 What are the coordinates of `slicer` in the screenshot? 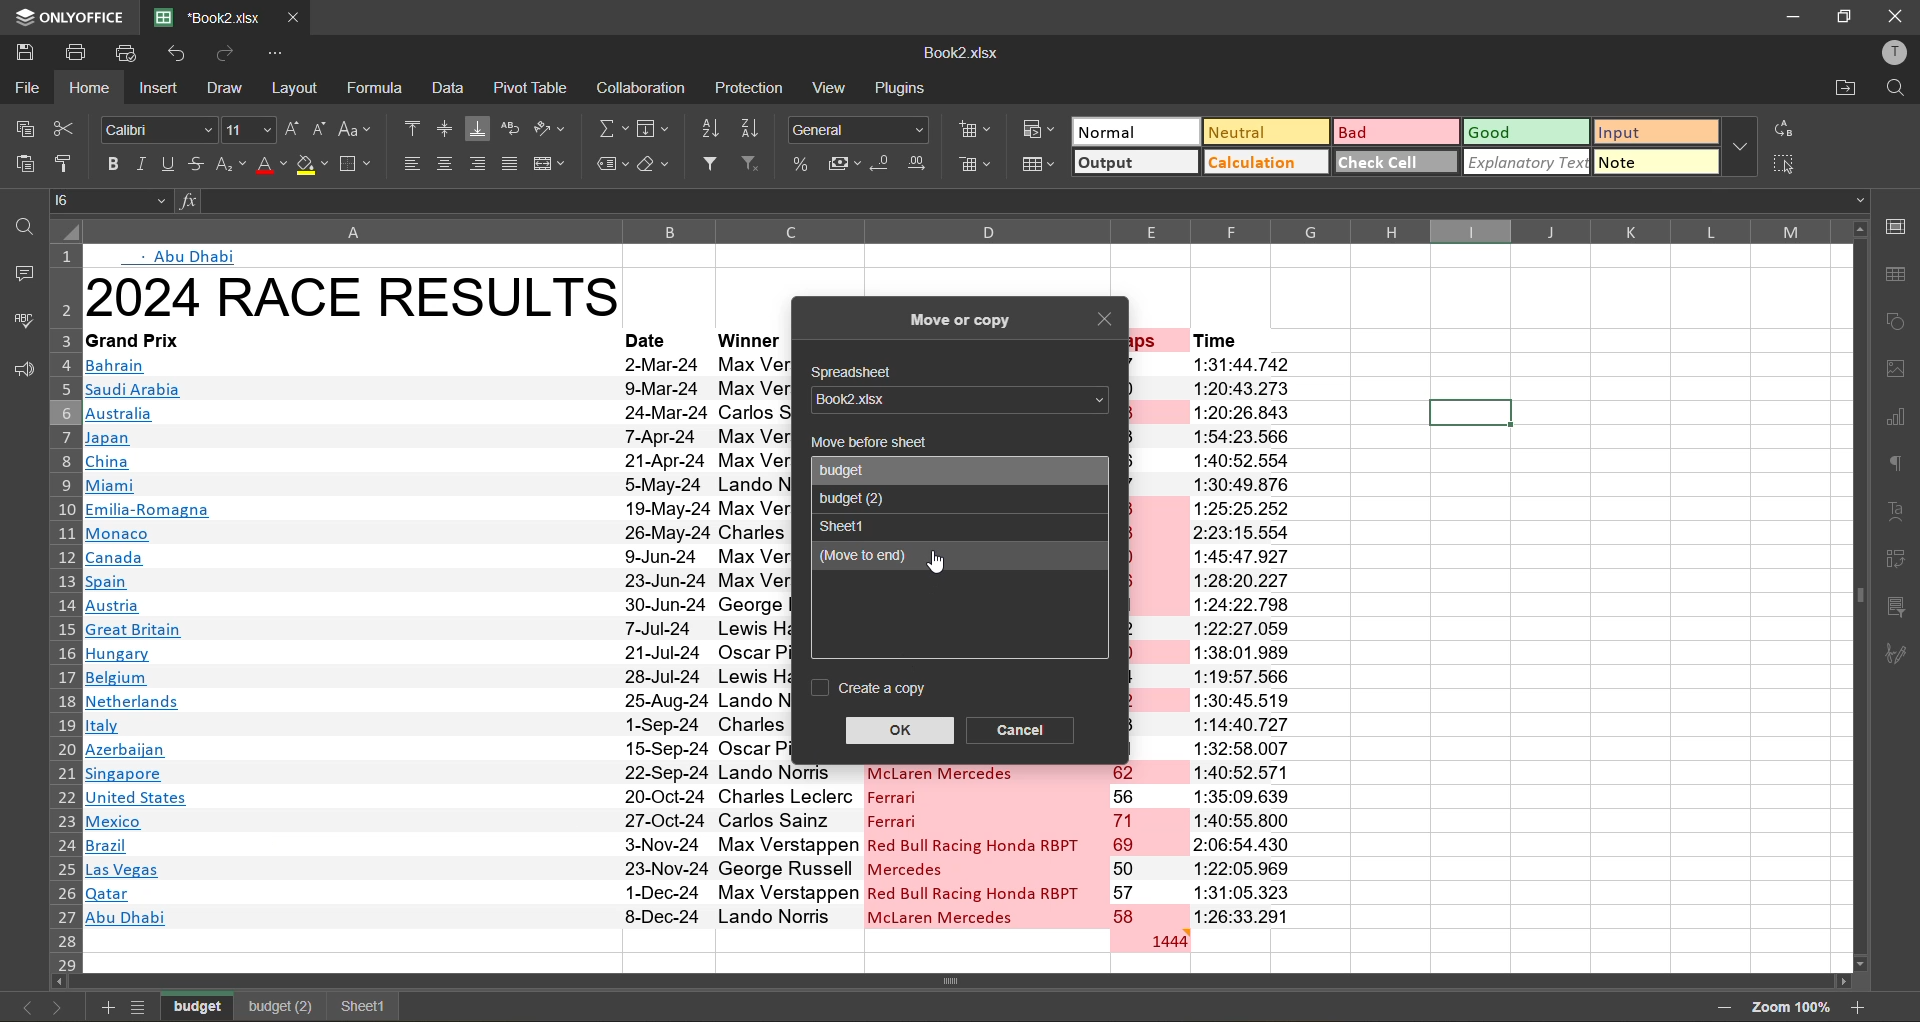 It's located at (1902, 610).